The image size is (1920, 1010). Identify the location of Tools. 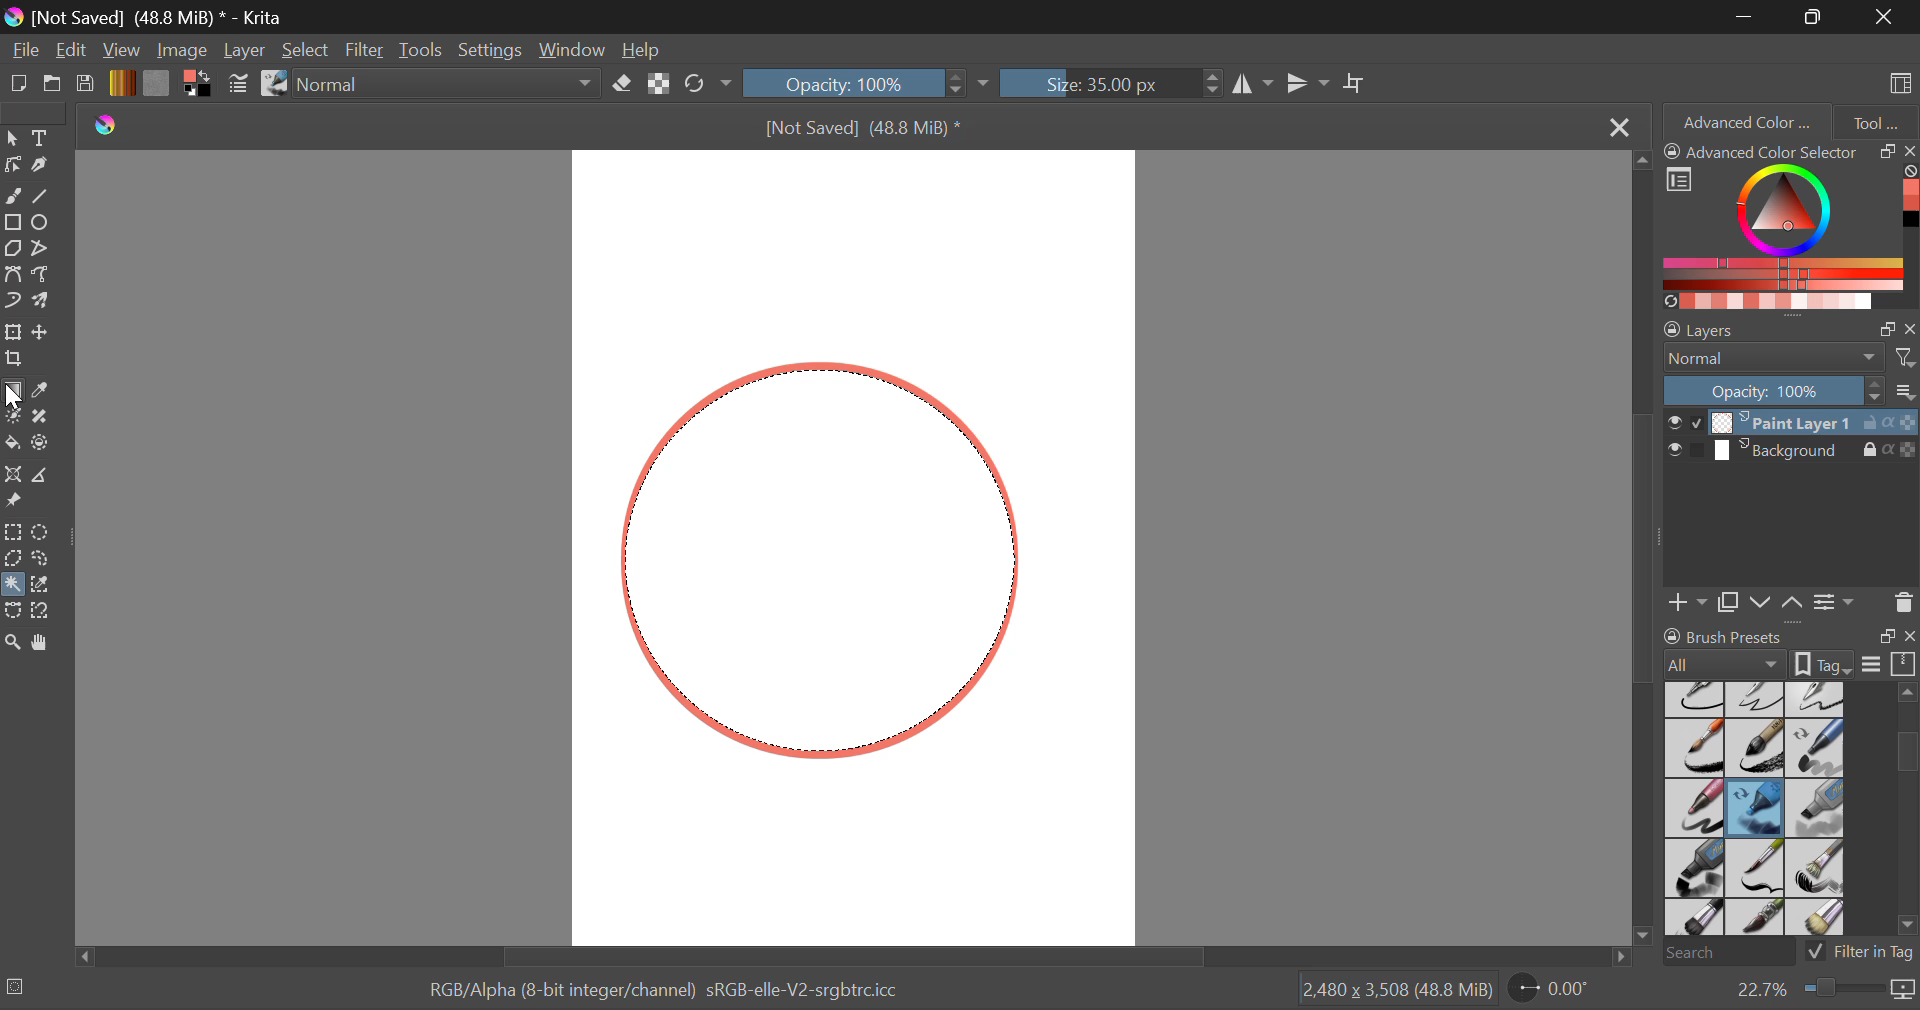
(421, 51).